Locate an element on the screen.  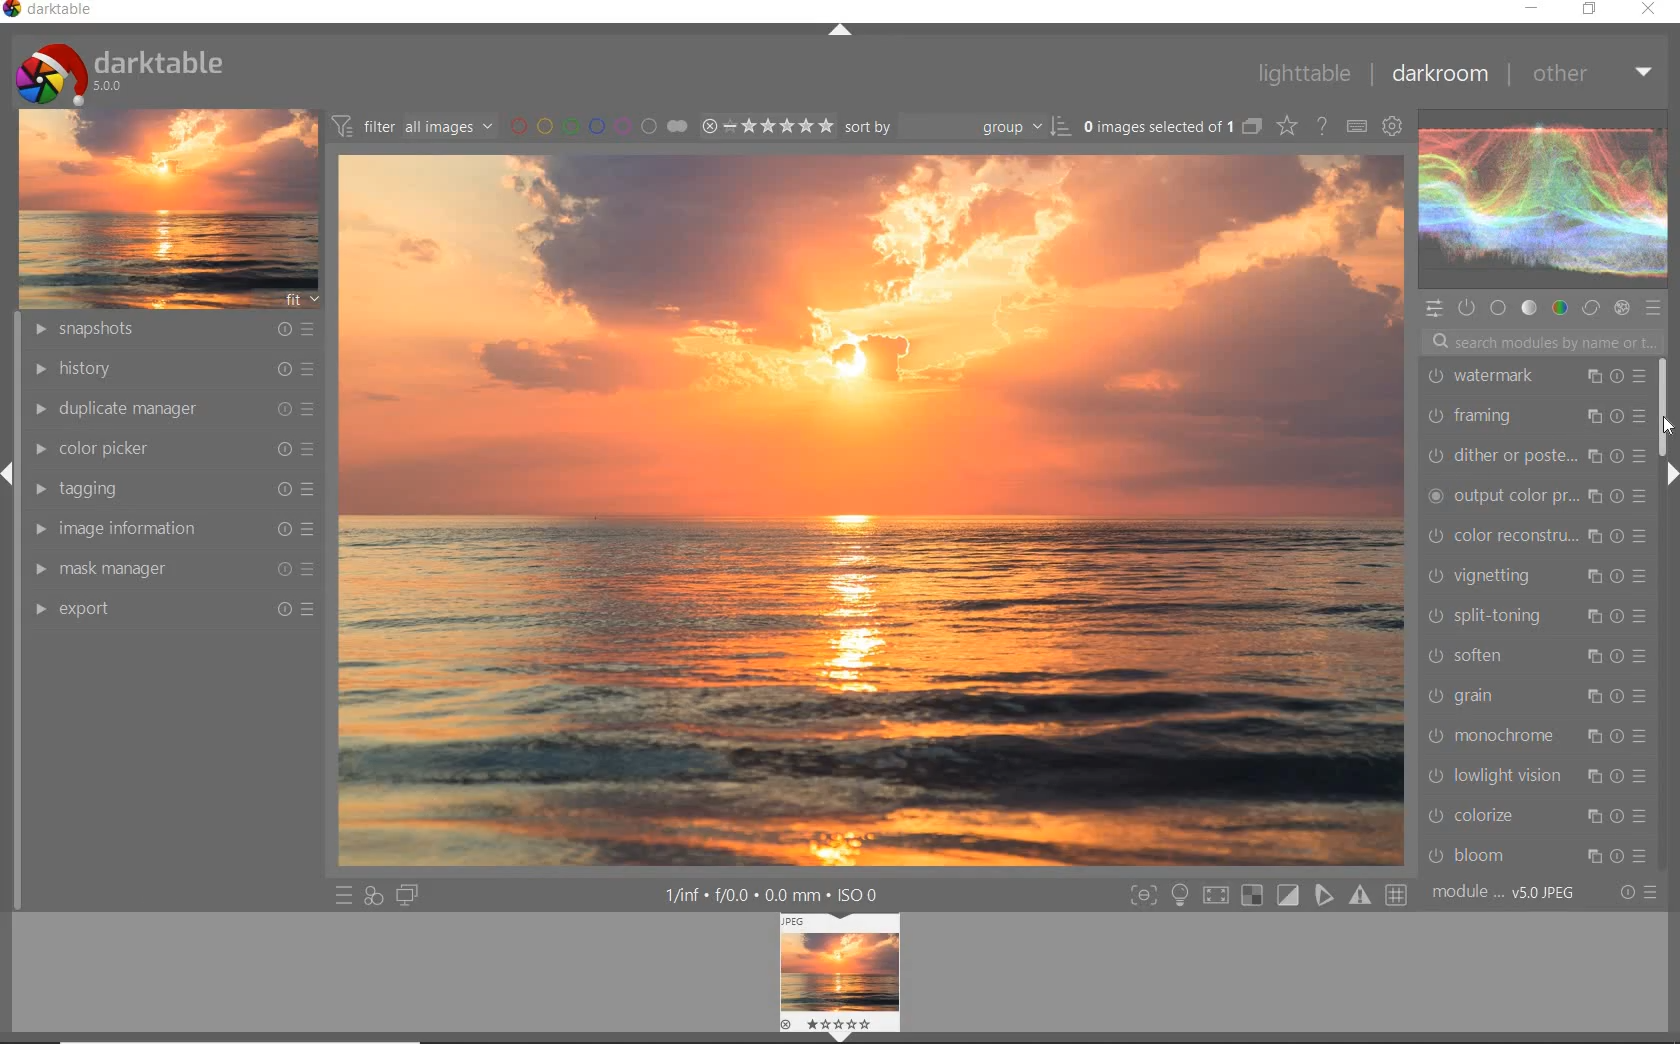
QUICK ACCESS FOR APPLYING ANY OF YOUR STYLE is located at coordinates (372, 897).